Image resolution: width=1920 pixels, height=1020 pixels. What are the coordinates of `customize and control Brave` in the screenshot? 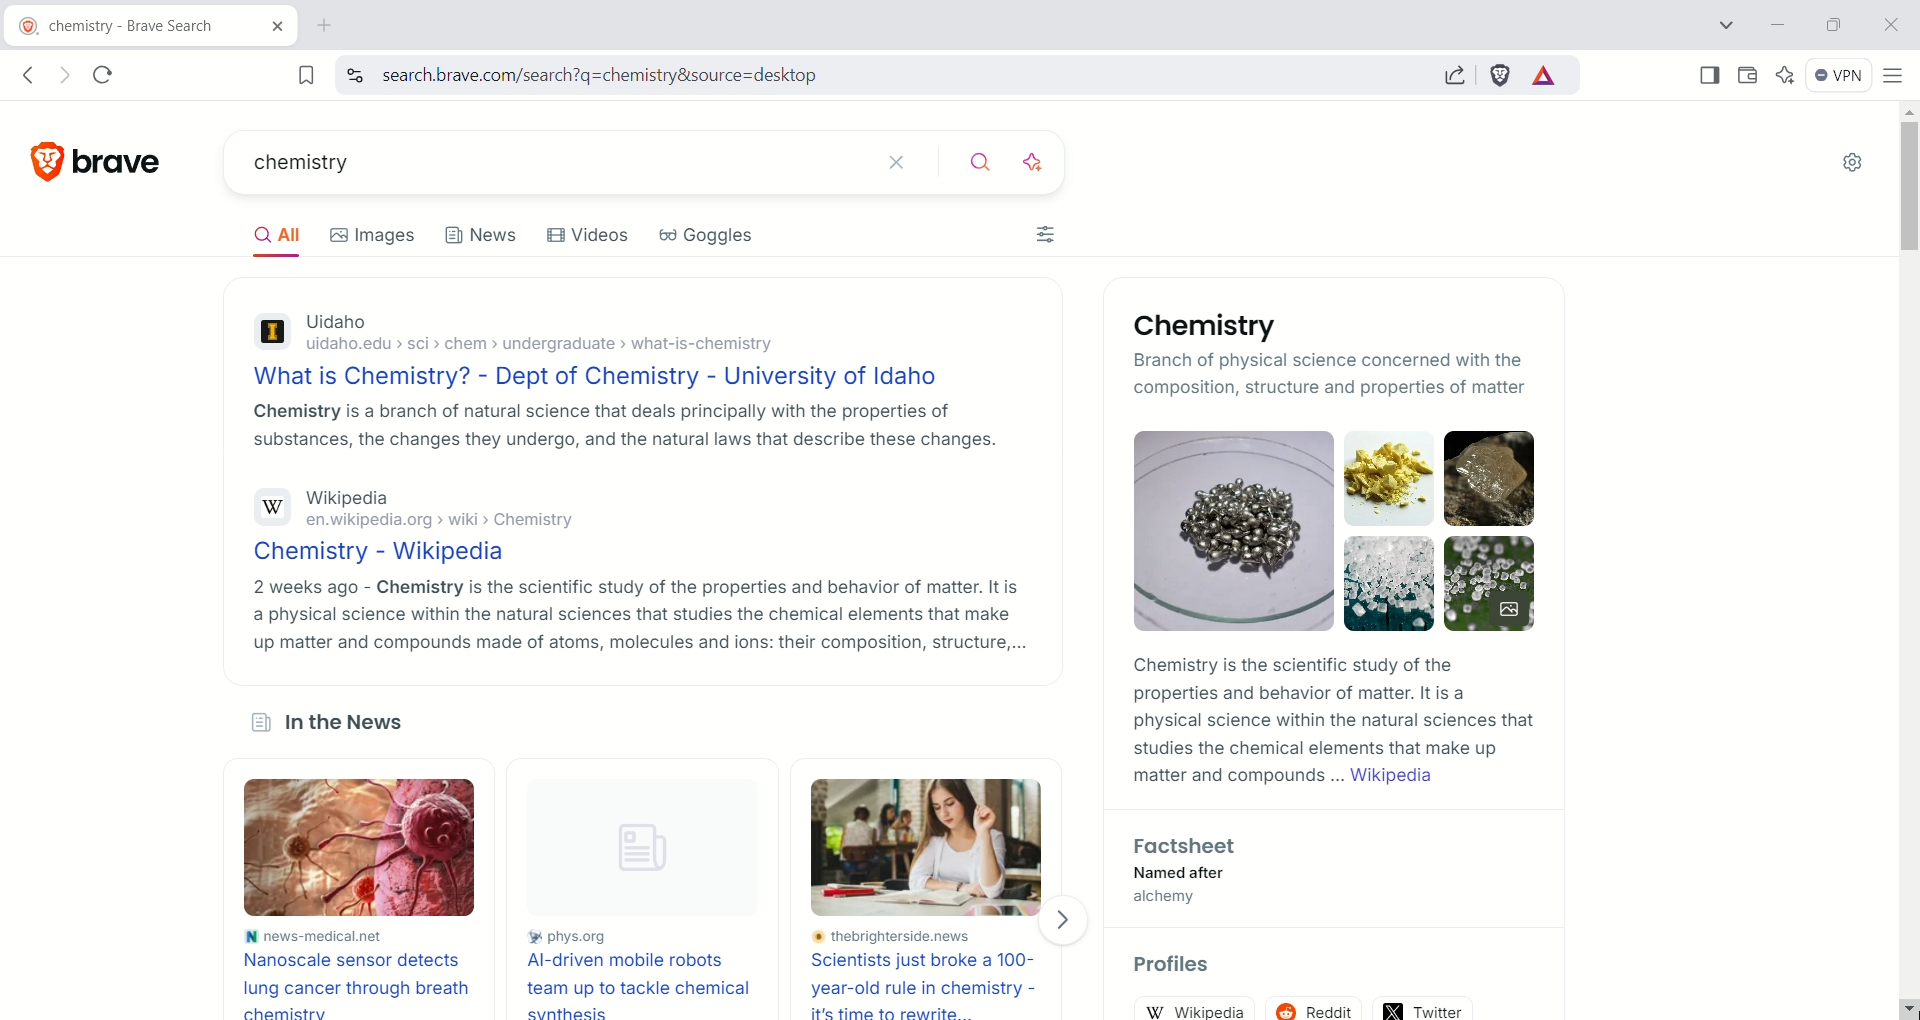 It's located at (1894, 74).